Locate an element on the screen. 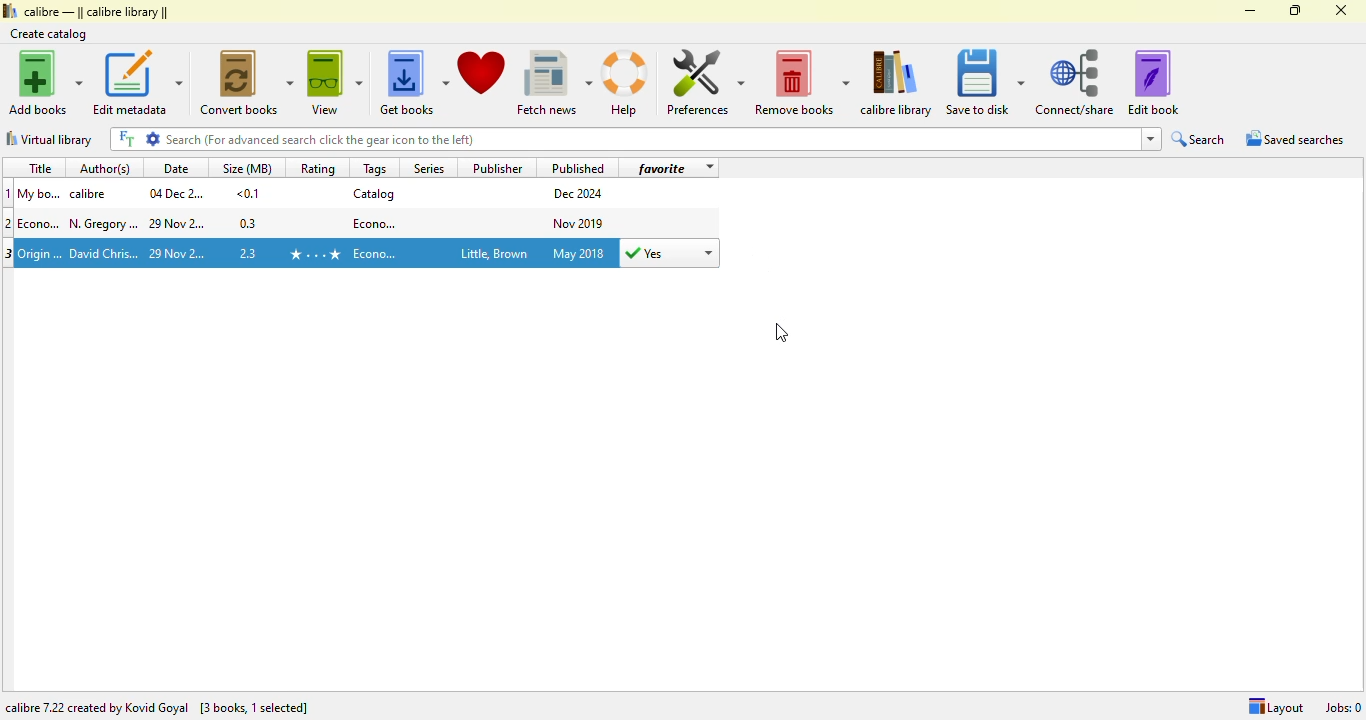 The height and width of the screenshot is (720, 1366). dropdown is located at coordinates (708, 168).